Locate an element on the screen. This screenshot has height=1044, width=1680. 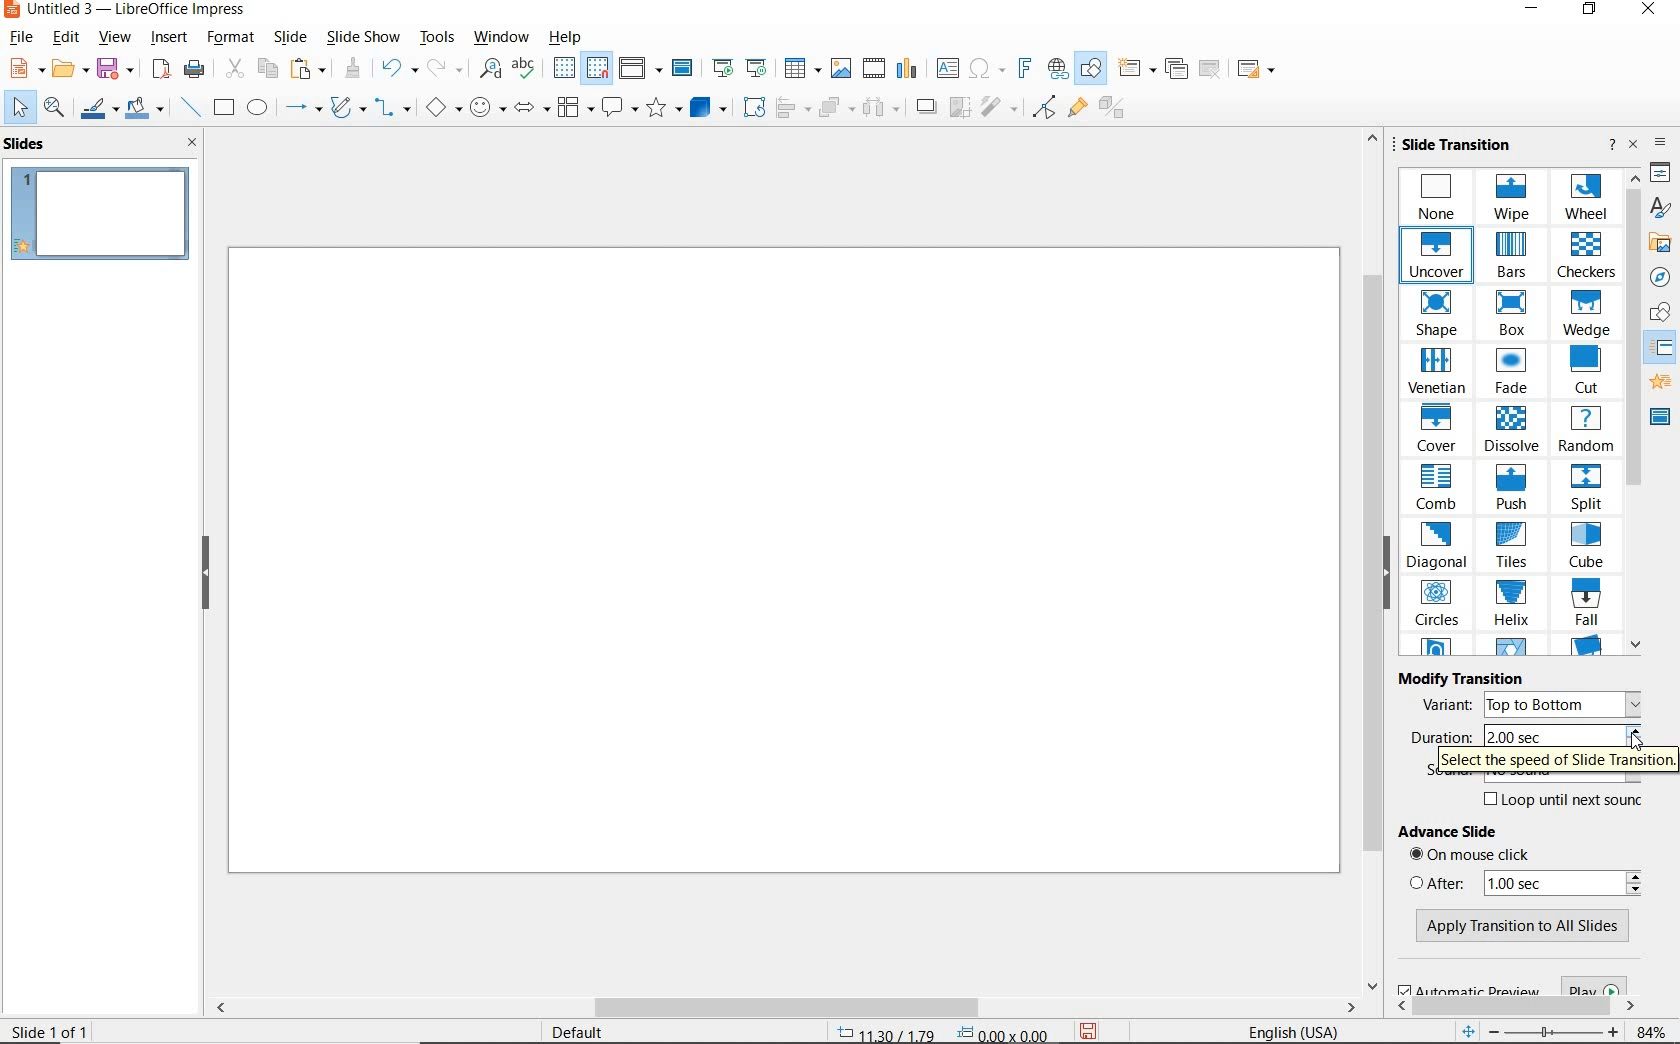
FILE NAME is located at coordinates (127, 11).